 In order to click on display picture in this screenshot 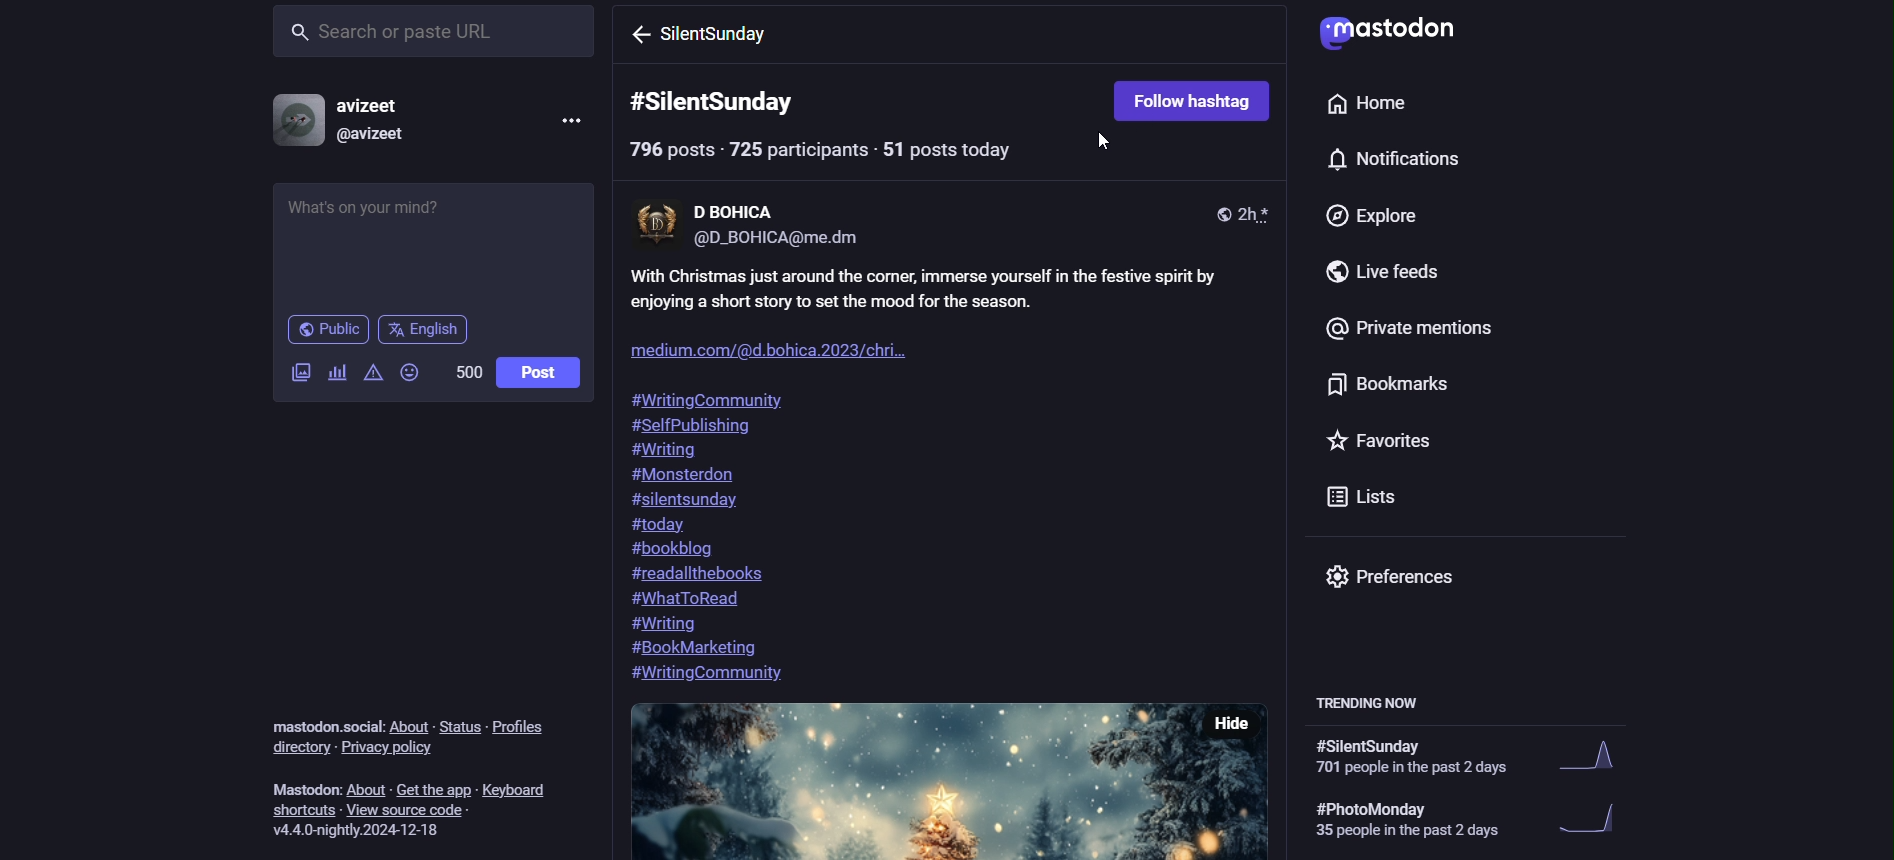, I will do `click(654, 225)`.